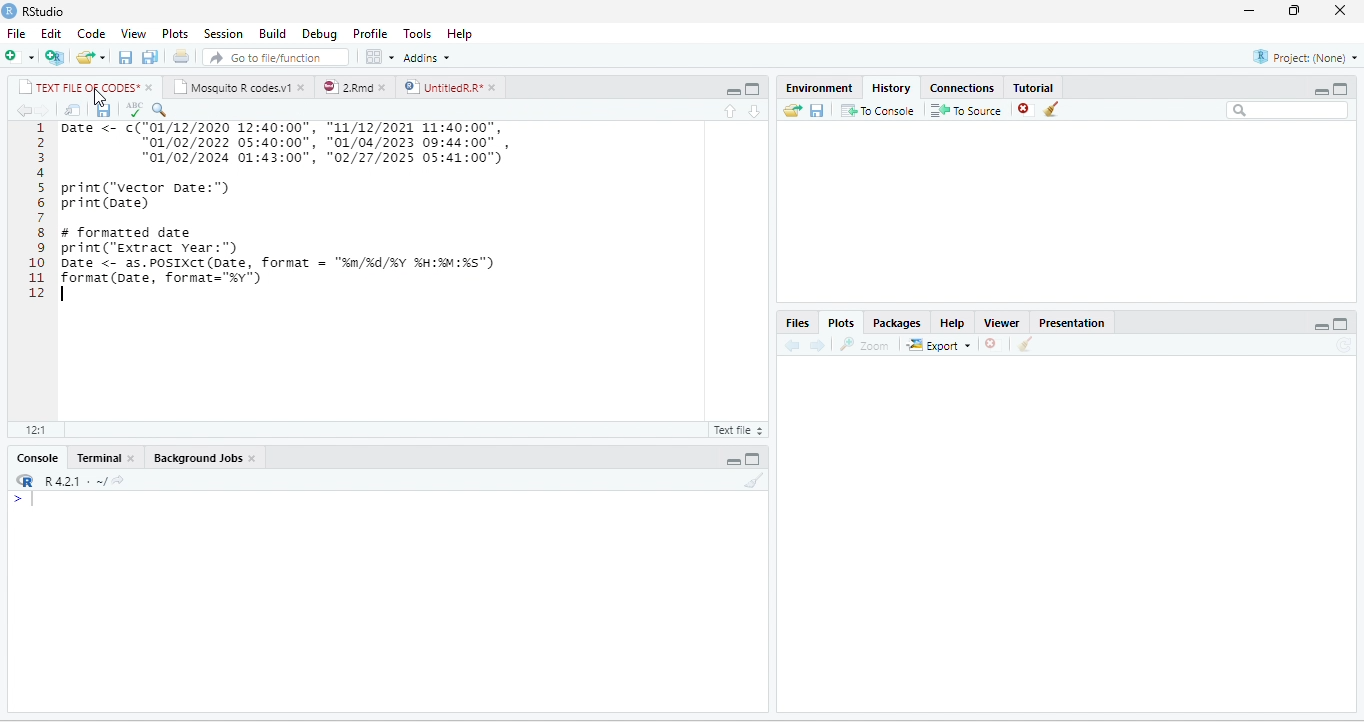 This screenshot has height=722, width=1364. Describe the element at coordinates (799, 324) in the screenshot. I see `Files` at that location.